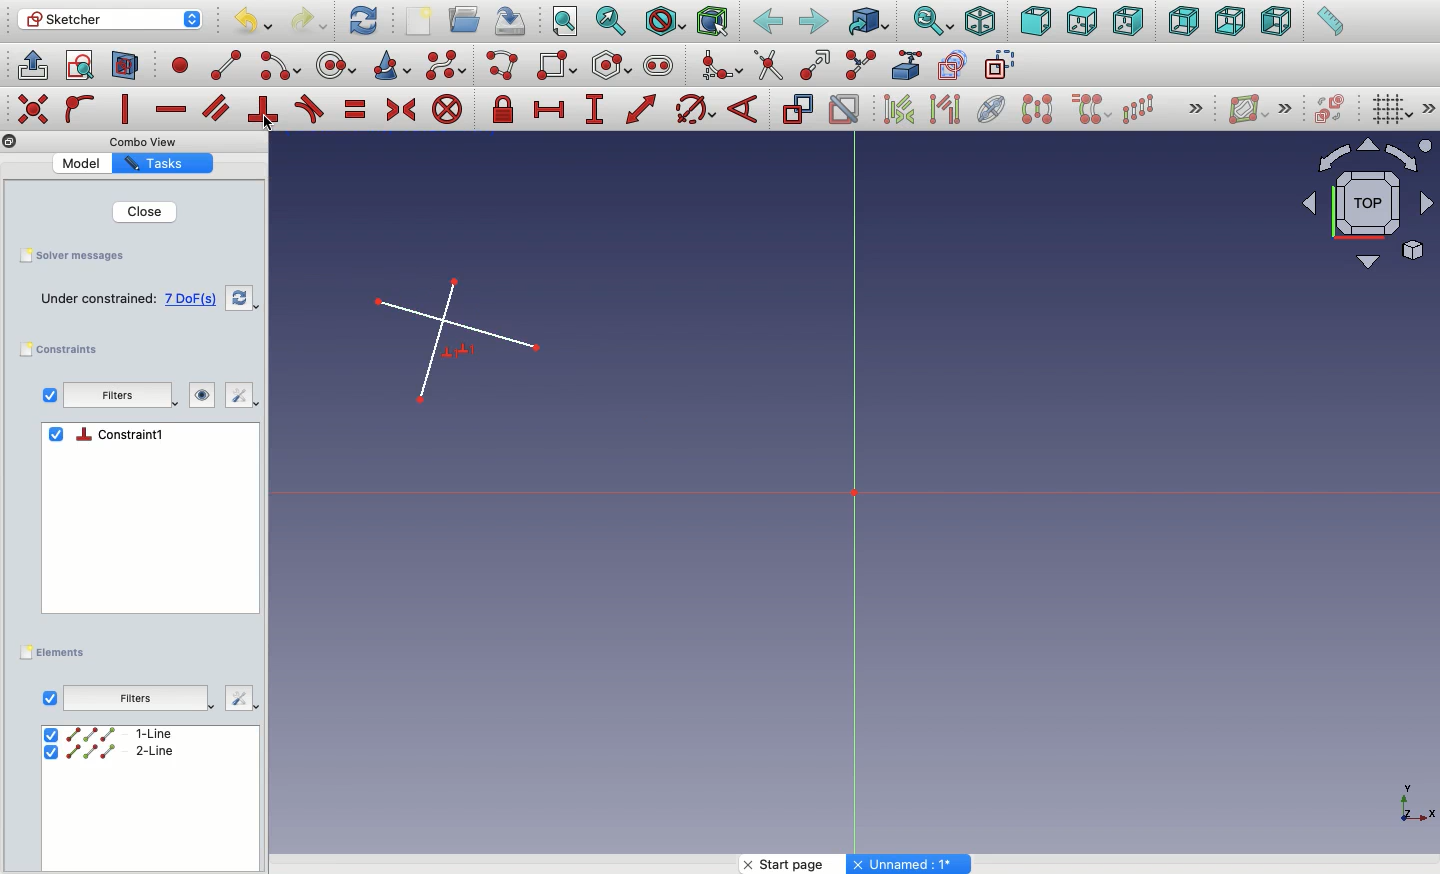  What do you see at coordinates (270, 123) in the screenshot?
I see `Click` at bounding box center [270, 123].